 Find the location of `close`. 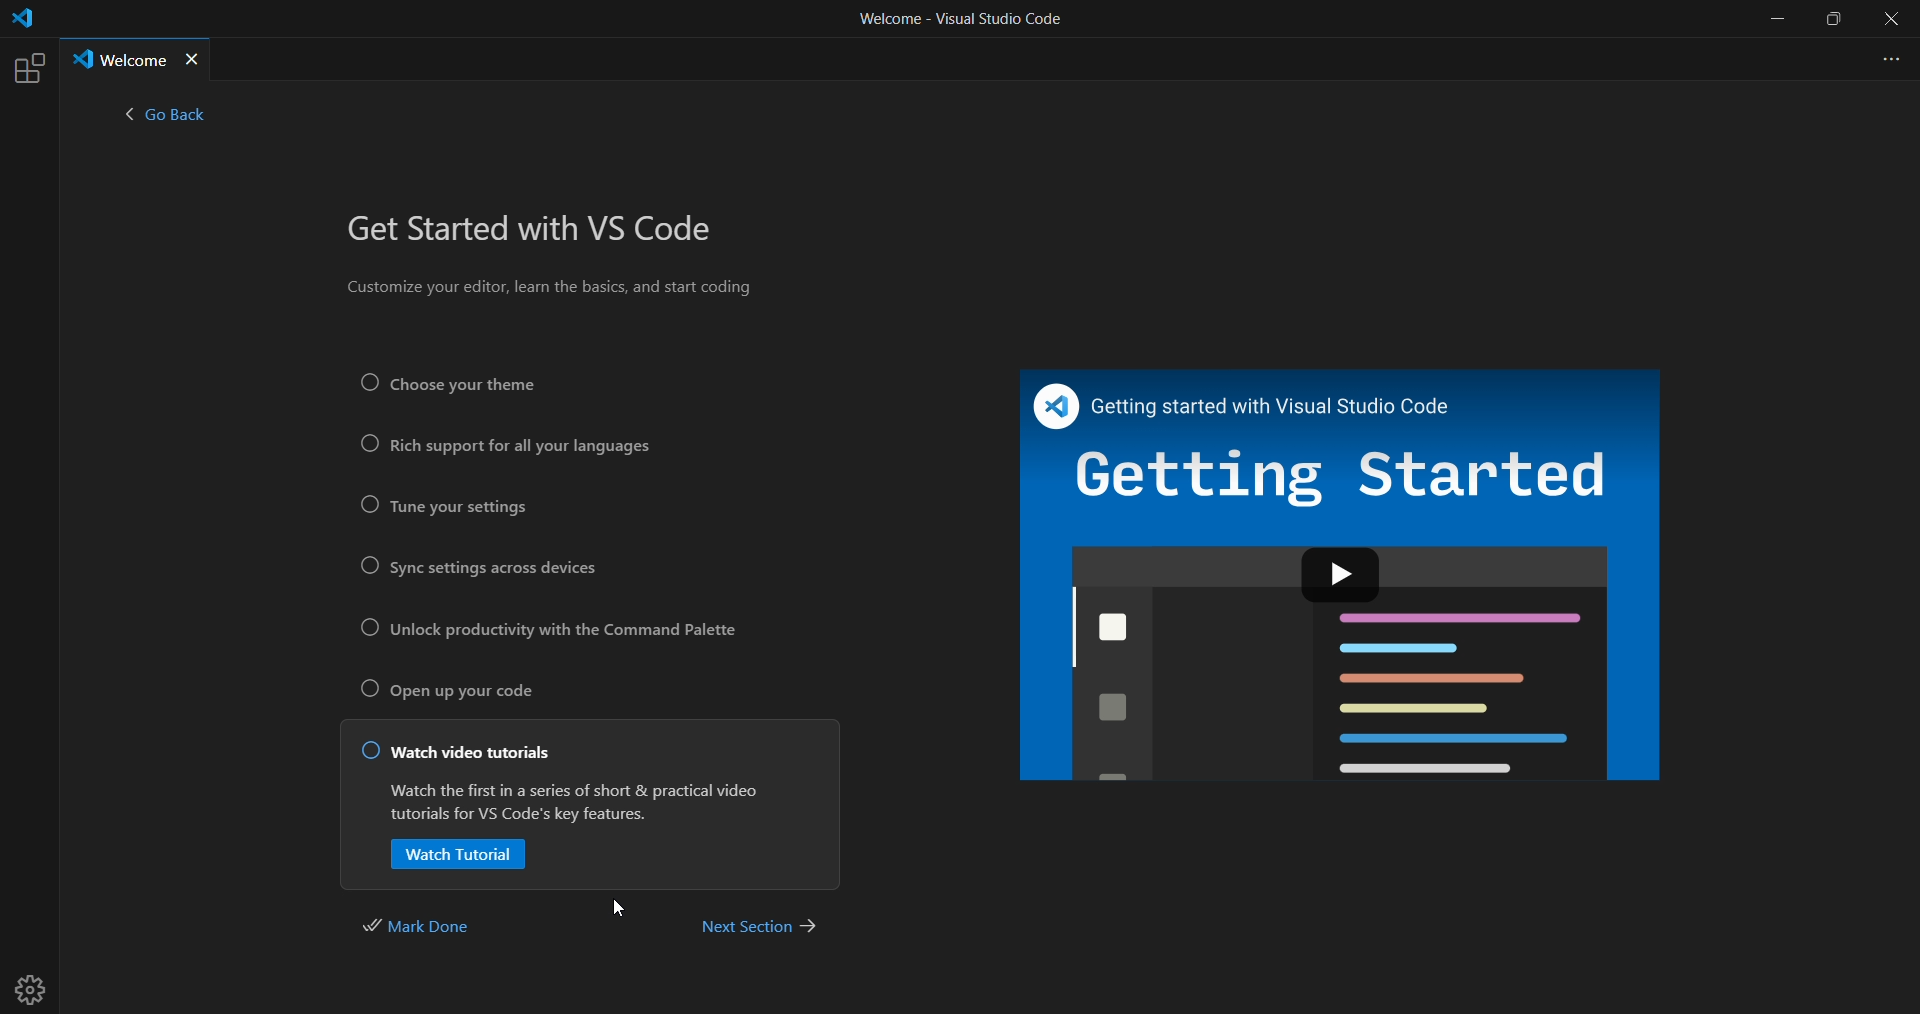

close is located at coordinates (1892, 20).